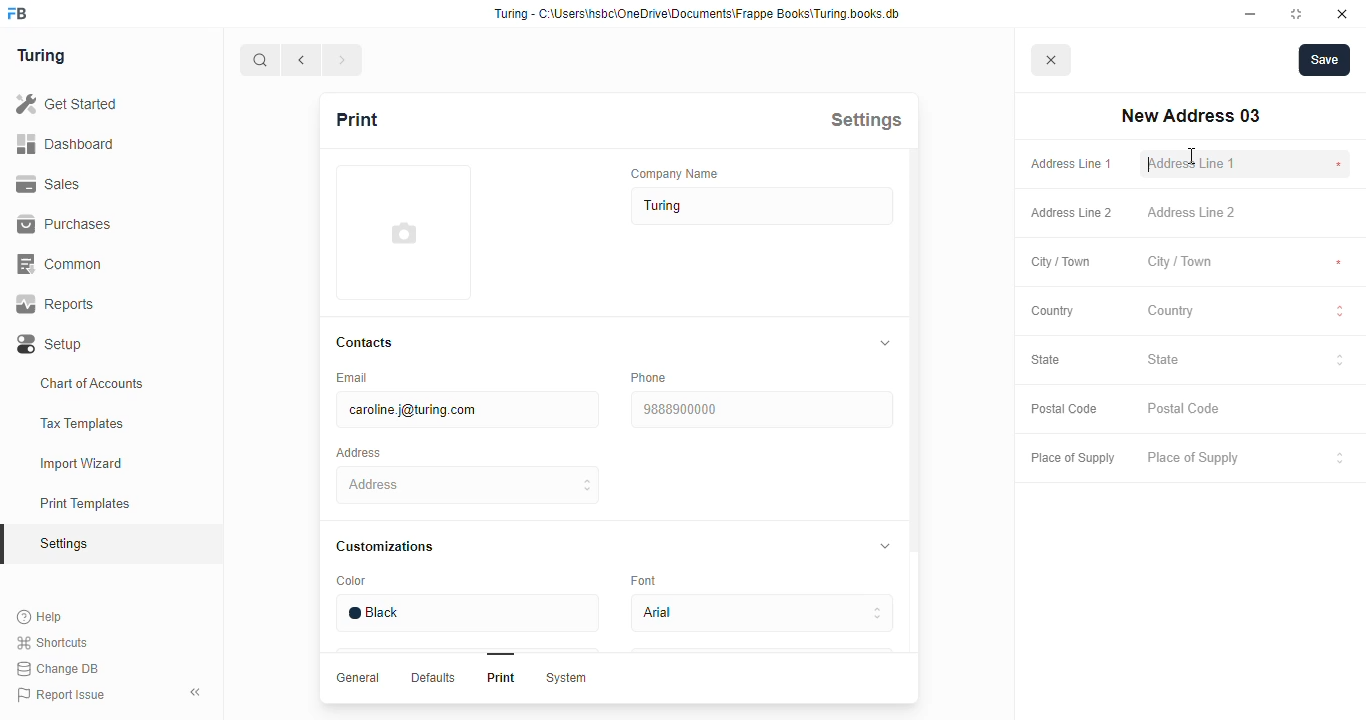  Describe the element at coordinates (881, 343) in the screenshot. I see `toggle expand/collapse` at that location.